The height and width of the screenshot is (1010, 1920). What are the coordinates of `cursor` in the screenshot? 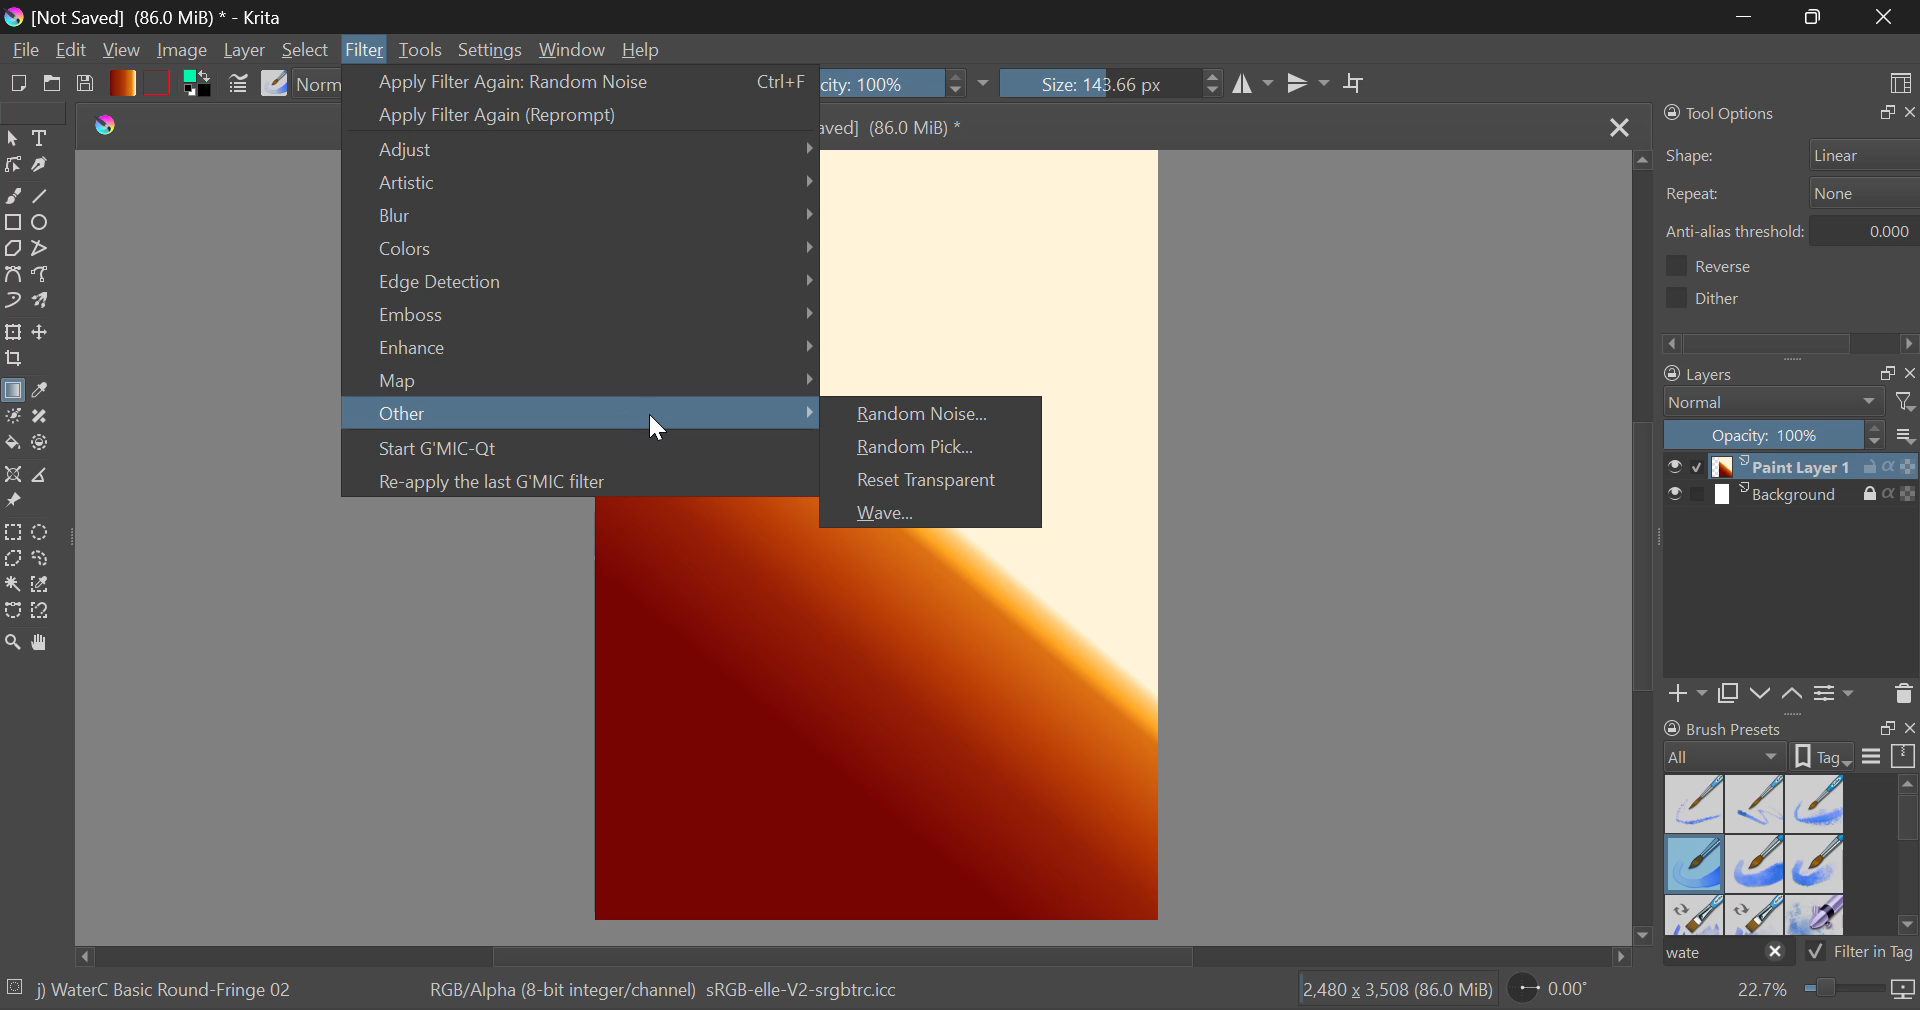 It's located at (658, 429).